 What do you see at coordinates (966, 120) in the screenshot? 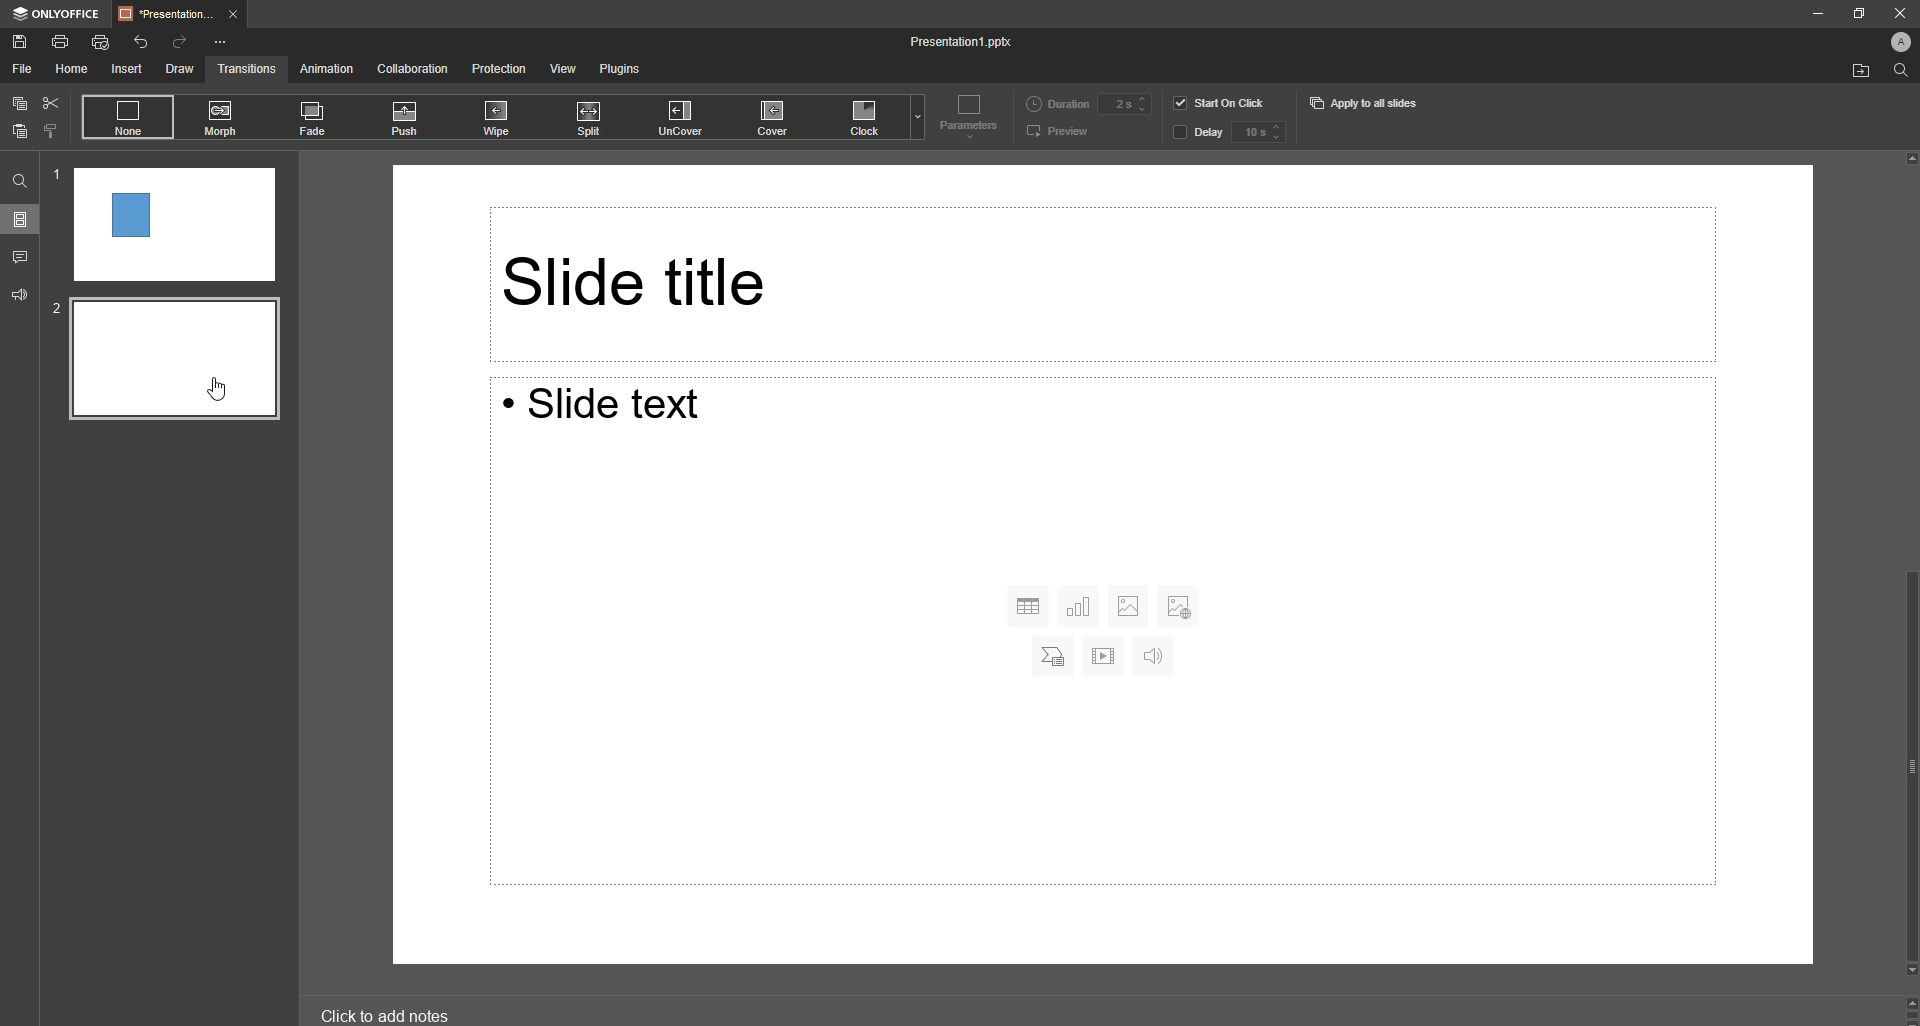
I see `Parameters` at bounding box center [966, 120].